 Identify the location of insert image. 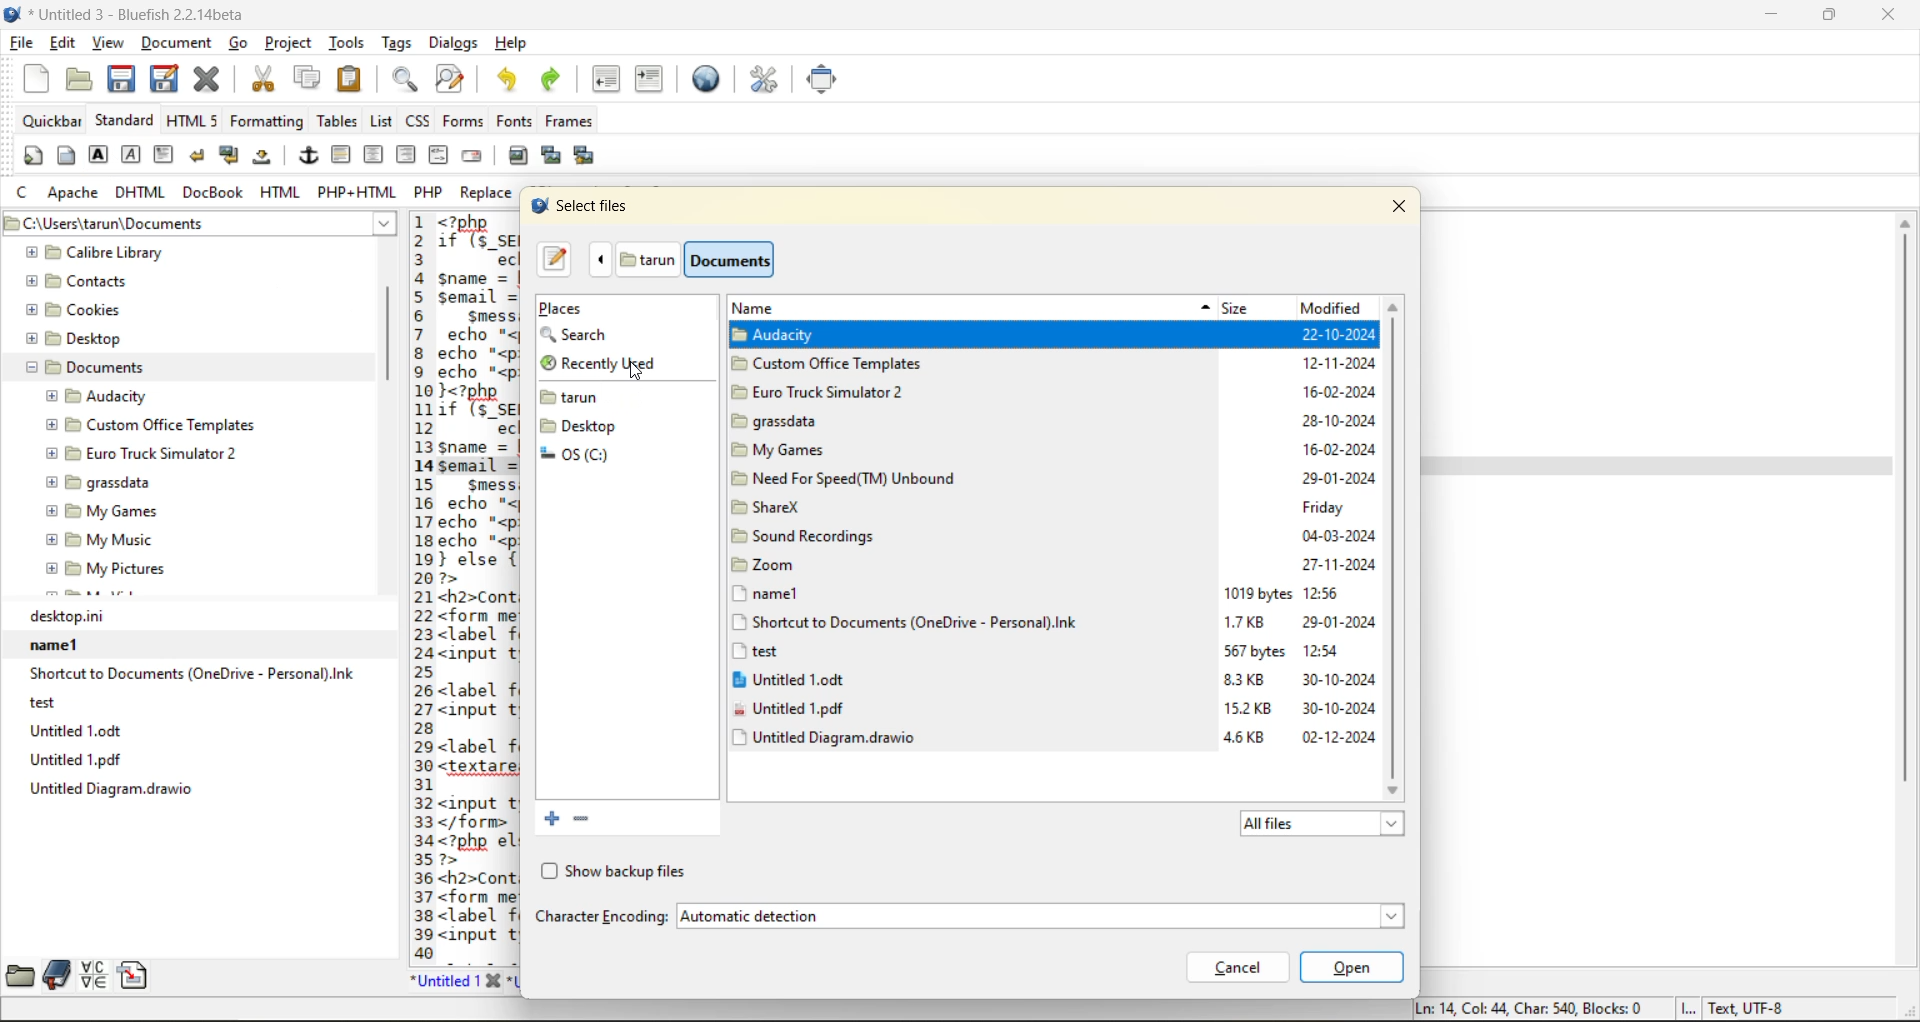
(521, 156).